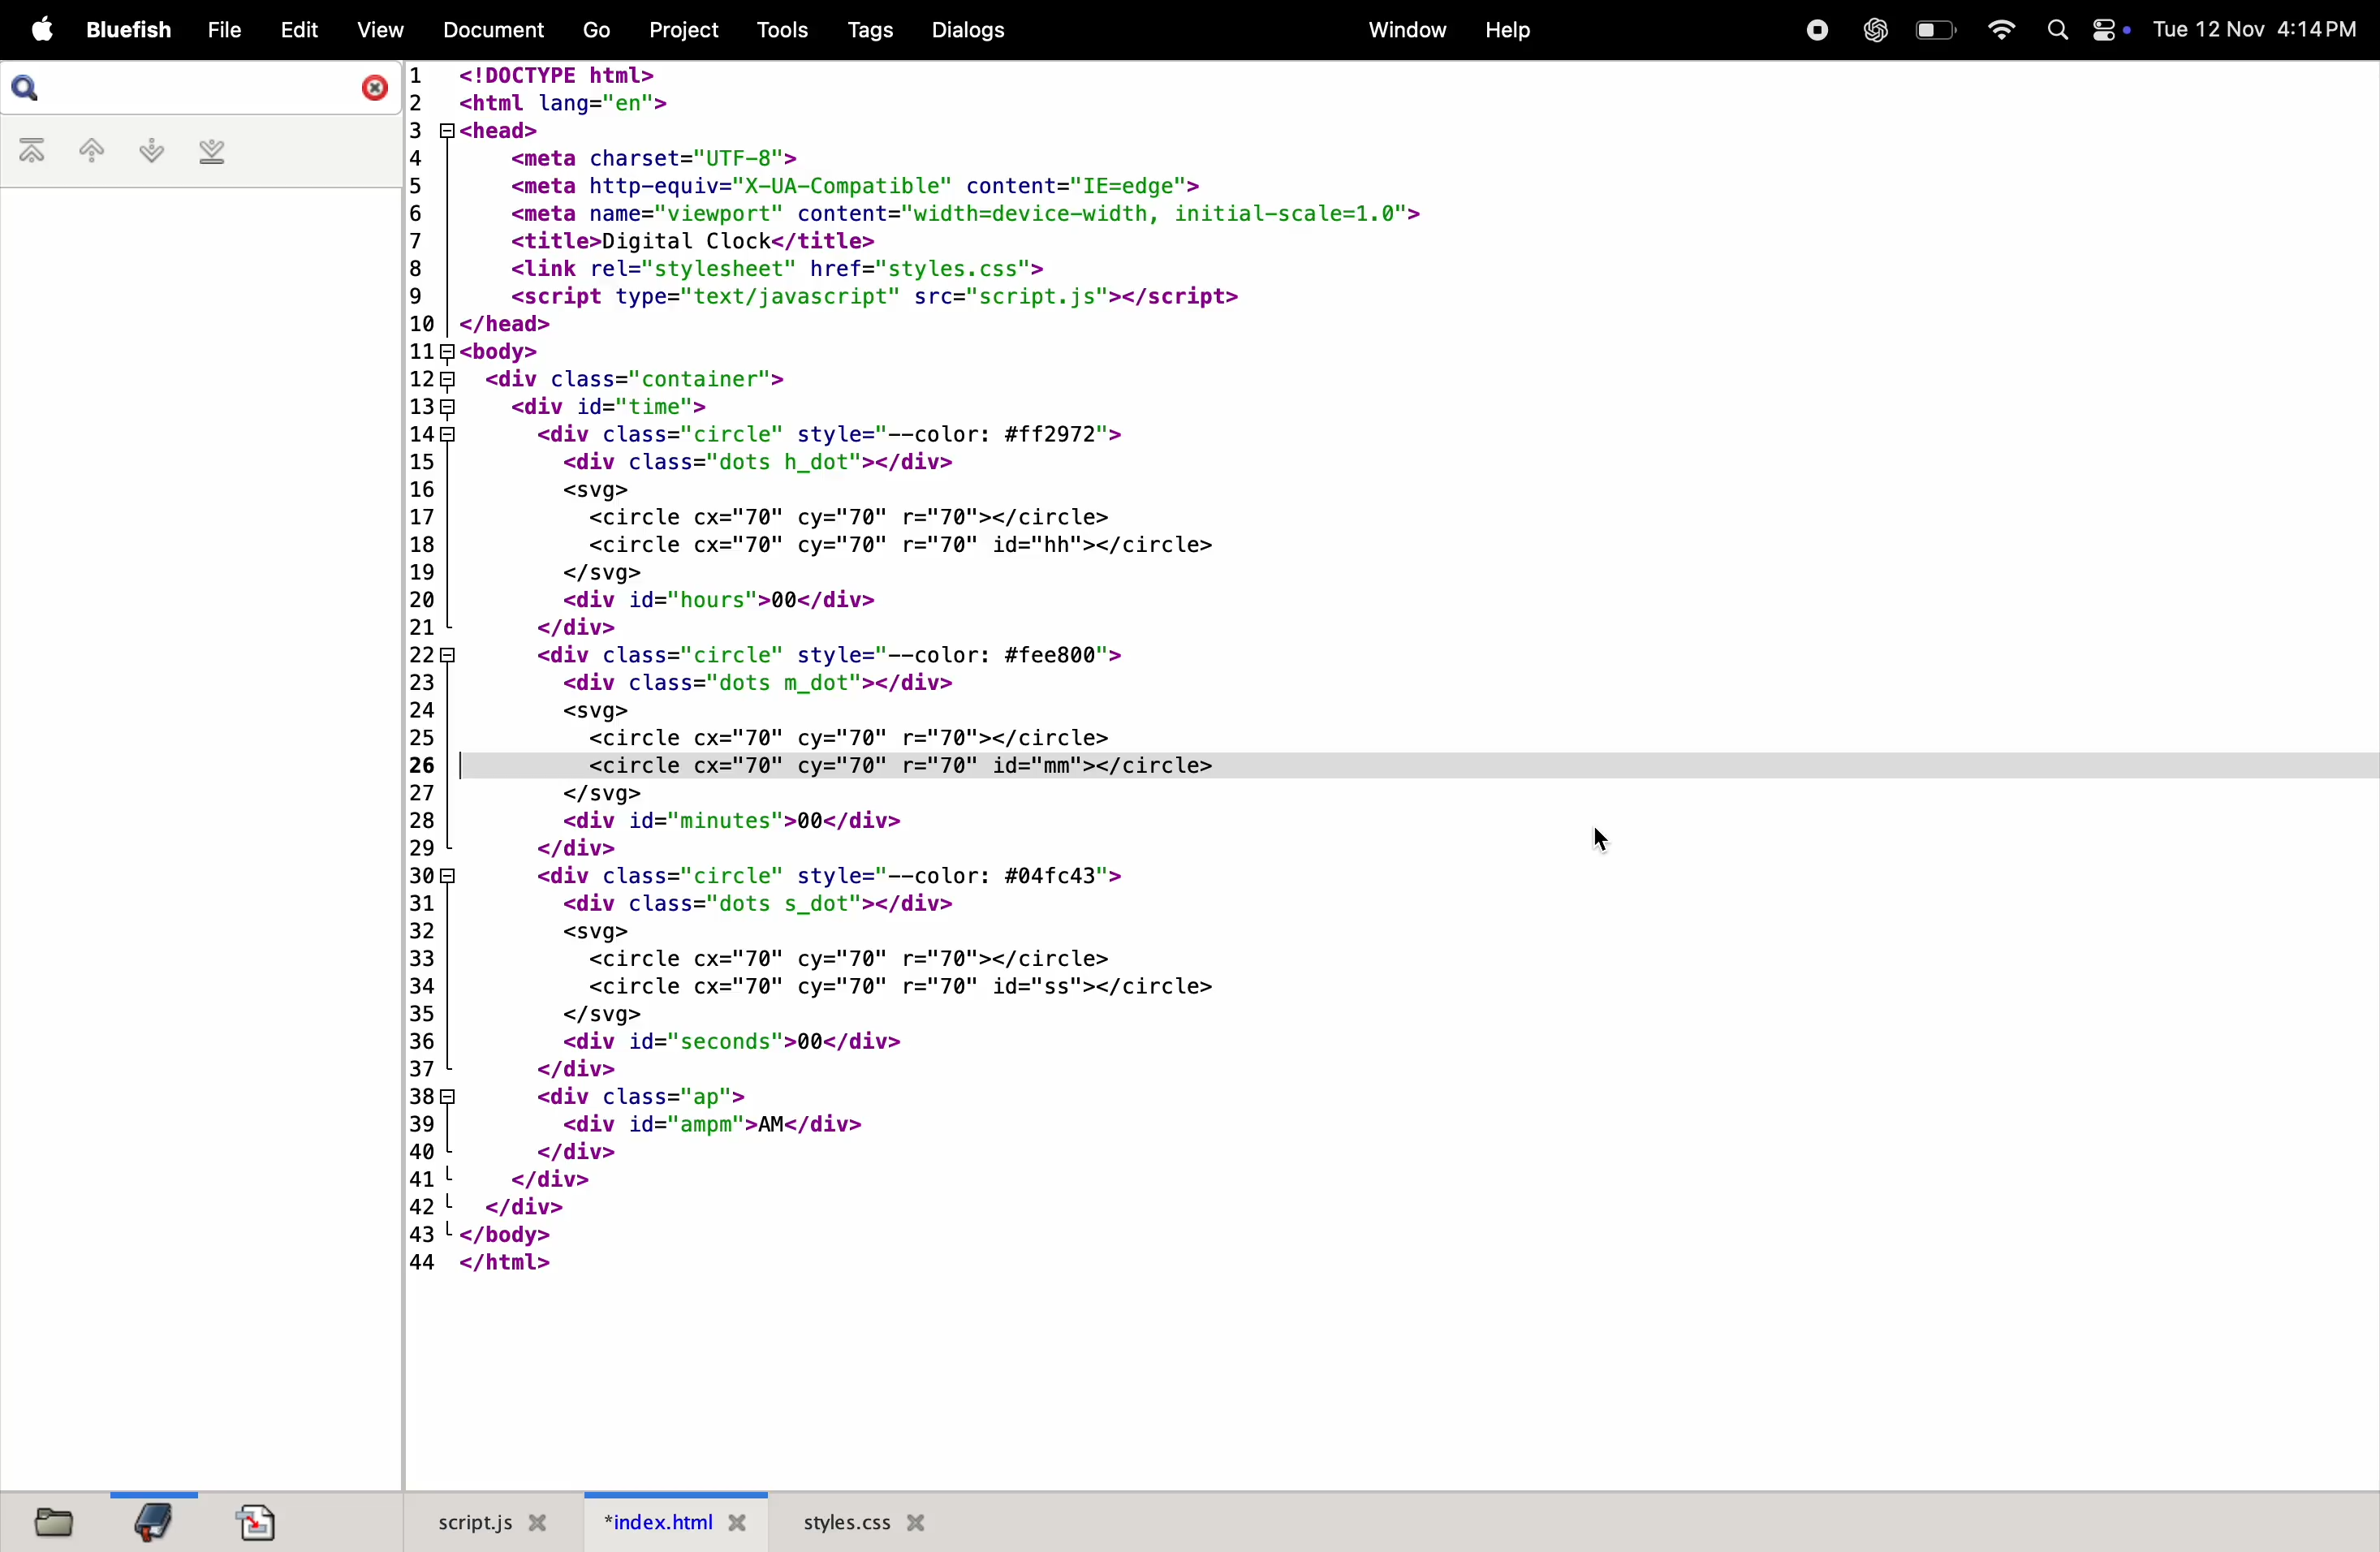 This screenshot has height=1552, width=2380. Describe the element at coordinates (939, 681) in the screenshot. I see `<!DOCTYPE html><html lang="en">1<head><meta charset="UTF-8"><meta http-equiv="X-UA-Compatible" content="IE=edge"><meta name="viewport" content="width=device-width, initial-scale=1.8'.<title>Digital Clock</title><link rel="stylesheet" href="styles.css"><script type="text/javascript" src="script.js"></script></head>1<body>1 <div class="container">] <div id="time">1 <div class="circle" style="--color: #ff2972"><div class="dots h_dot"></div><svg><circle cx="70" cy="70" r="70"></circle><circle cx="70" cy="70" r="70" id="hh"></circle></svg><div id="hours">00</div></div>1 <div class="circle" style="--color: #fee800"><div class="dots m_dot"></div><svg><circle cx="70" cy="70" r="70"></circle>| <circle cx="70" cy="70" r="70" id="mm"></circle></svg><div id="minutes">00</div></div>1 <div class="circle" style="--color: #04fc43"><div class="dots s_dot"></div><svg><circle cx="70" cy="70" r="70"></circle><circle cx="70" cy="70" r="70" id="ss"></circle></svg><div id="seconds">00</div></div>] <div class="ap"><div id="ampm">AM</div></div></div></div>- </body></html>` at that location.